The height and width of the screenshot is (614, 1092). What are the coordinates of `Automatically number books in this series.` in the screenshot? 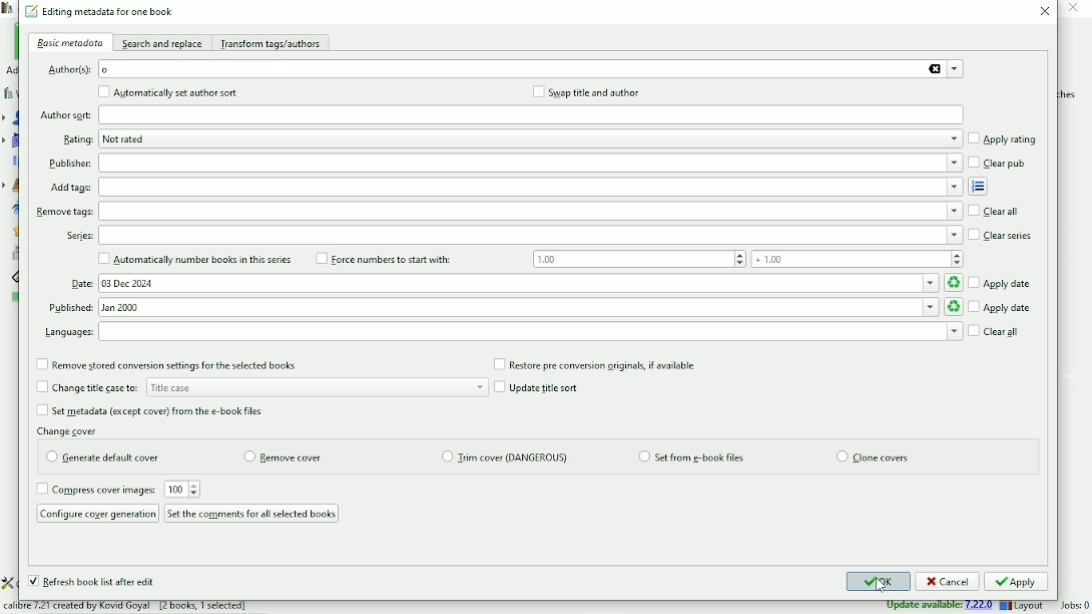 It's located at (195, 260).